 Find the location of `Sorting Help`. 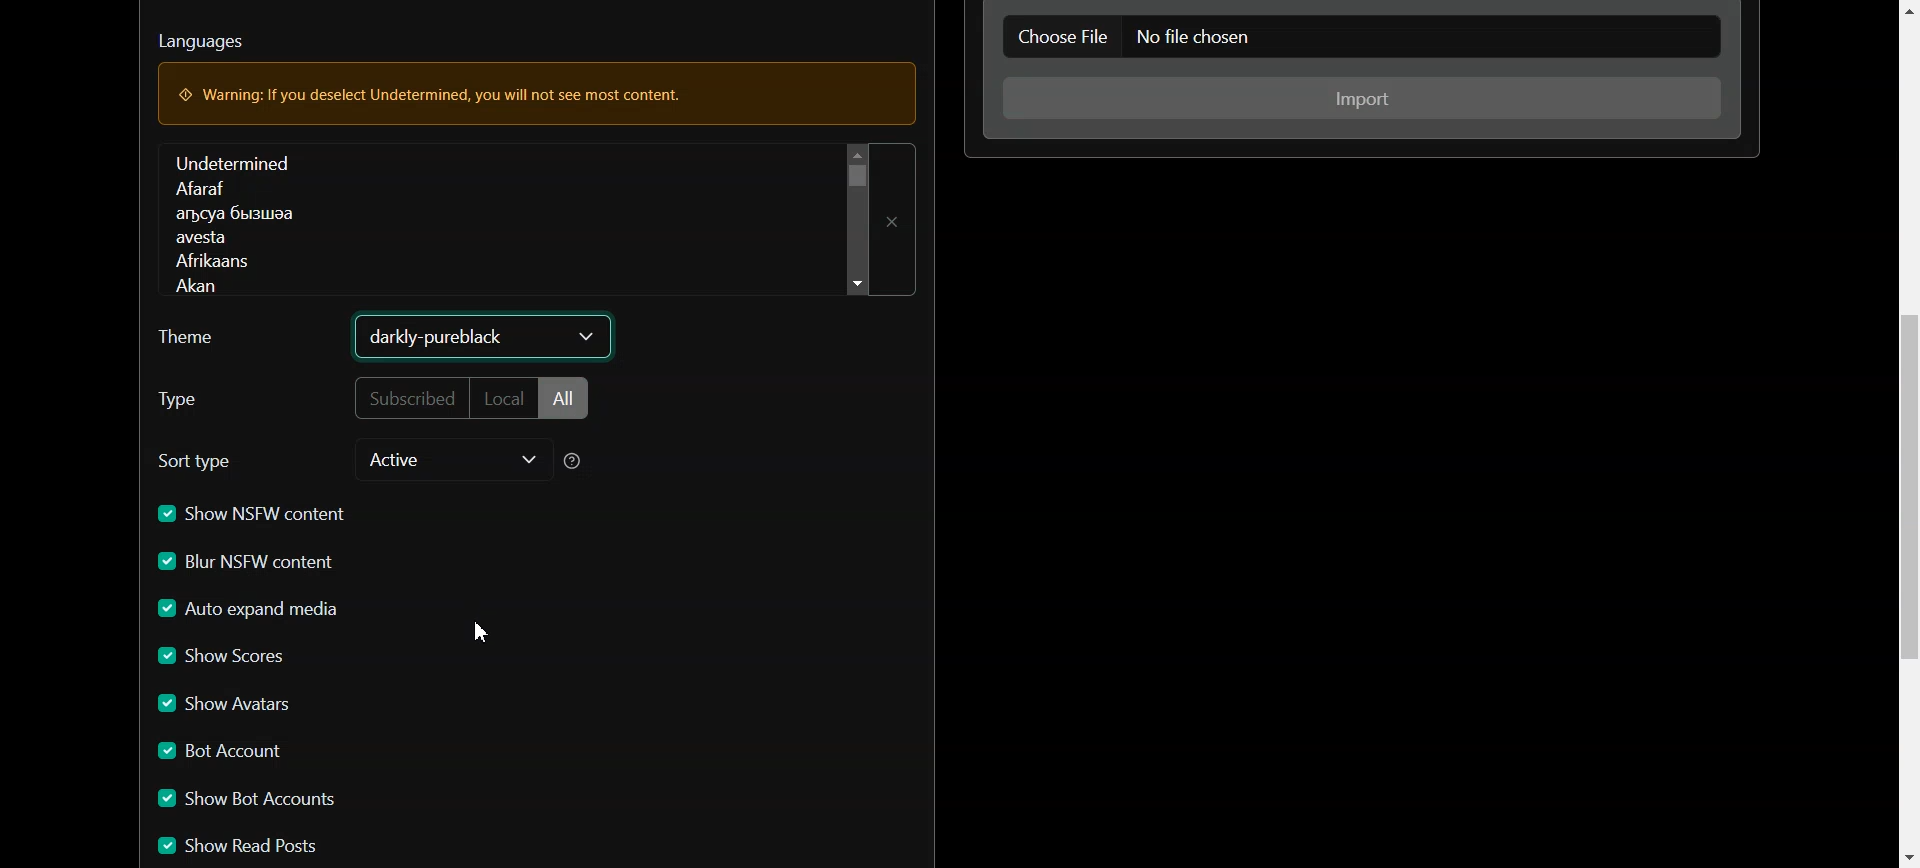

Sorting Help is located at coordinates (579, 463).